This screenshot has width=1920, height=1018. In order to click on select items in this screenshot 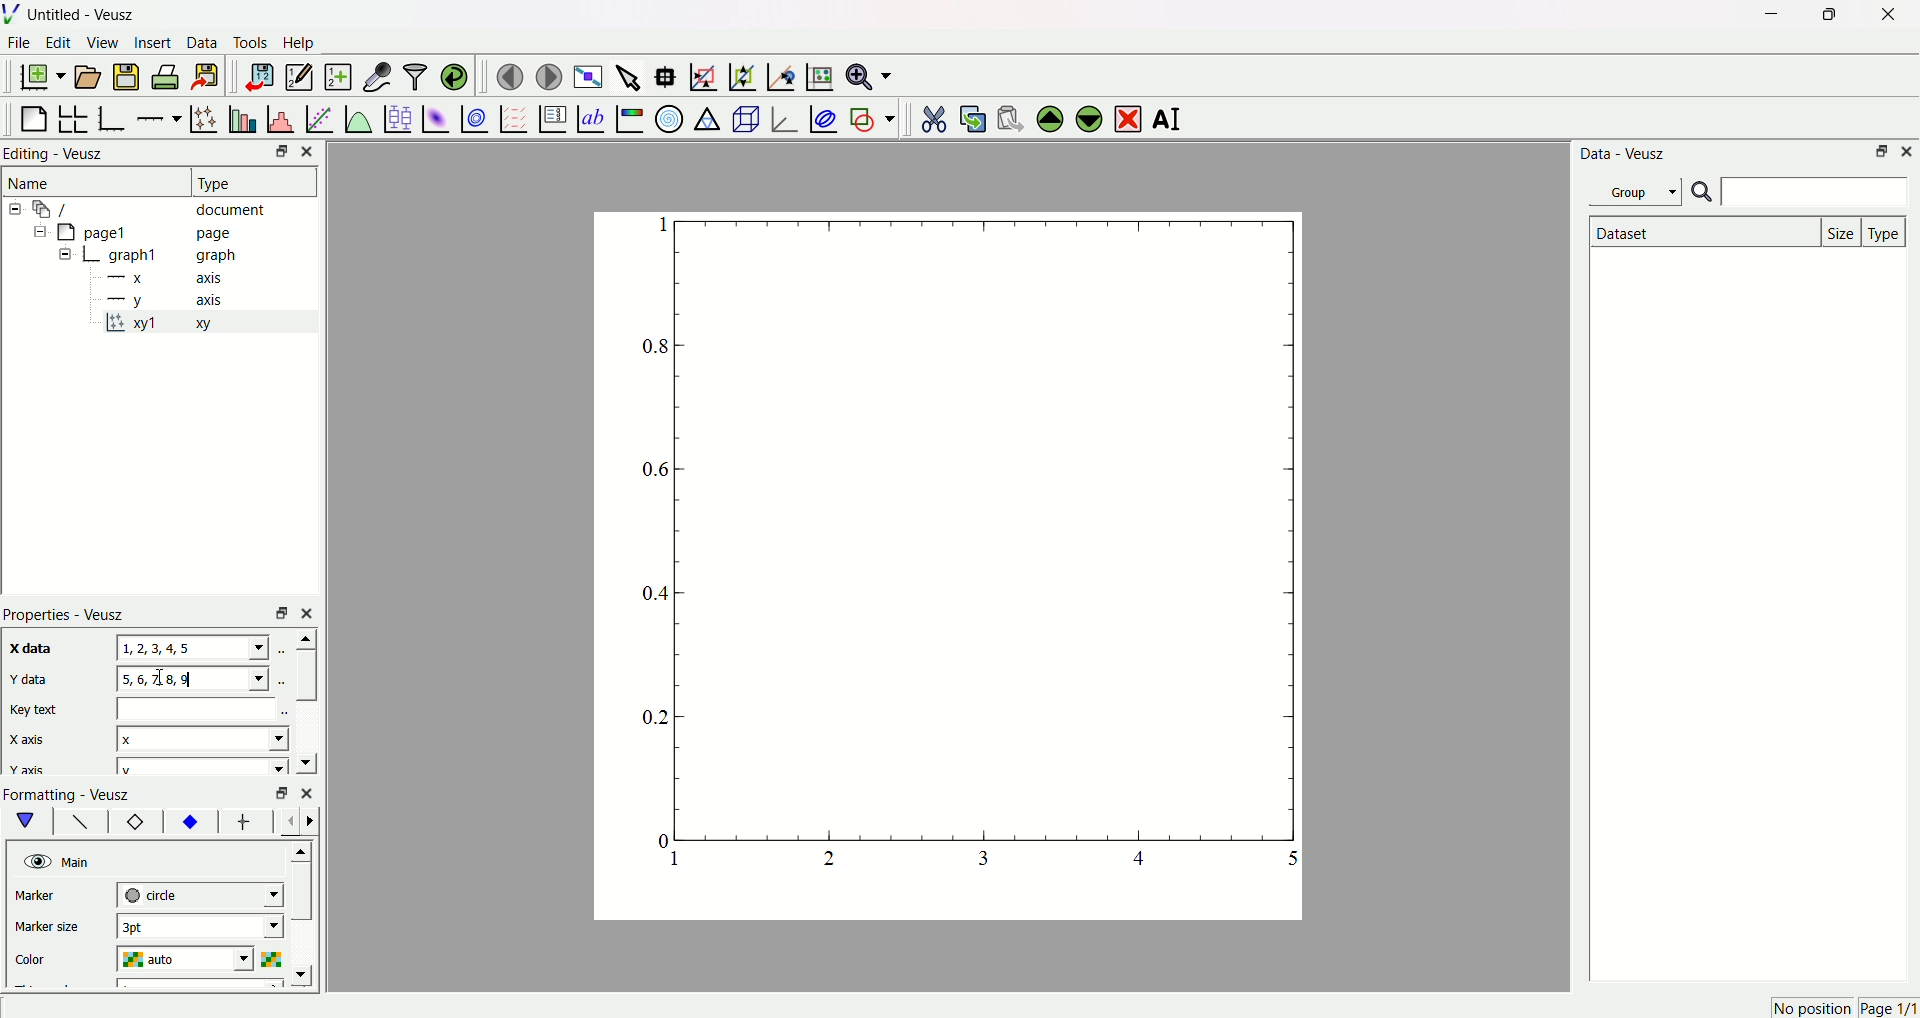, I will do `click(630, 74)`.